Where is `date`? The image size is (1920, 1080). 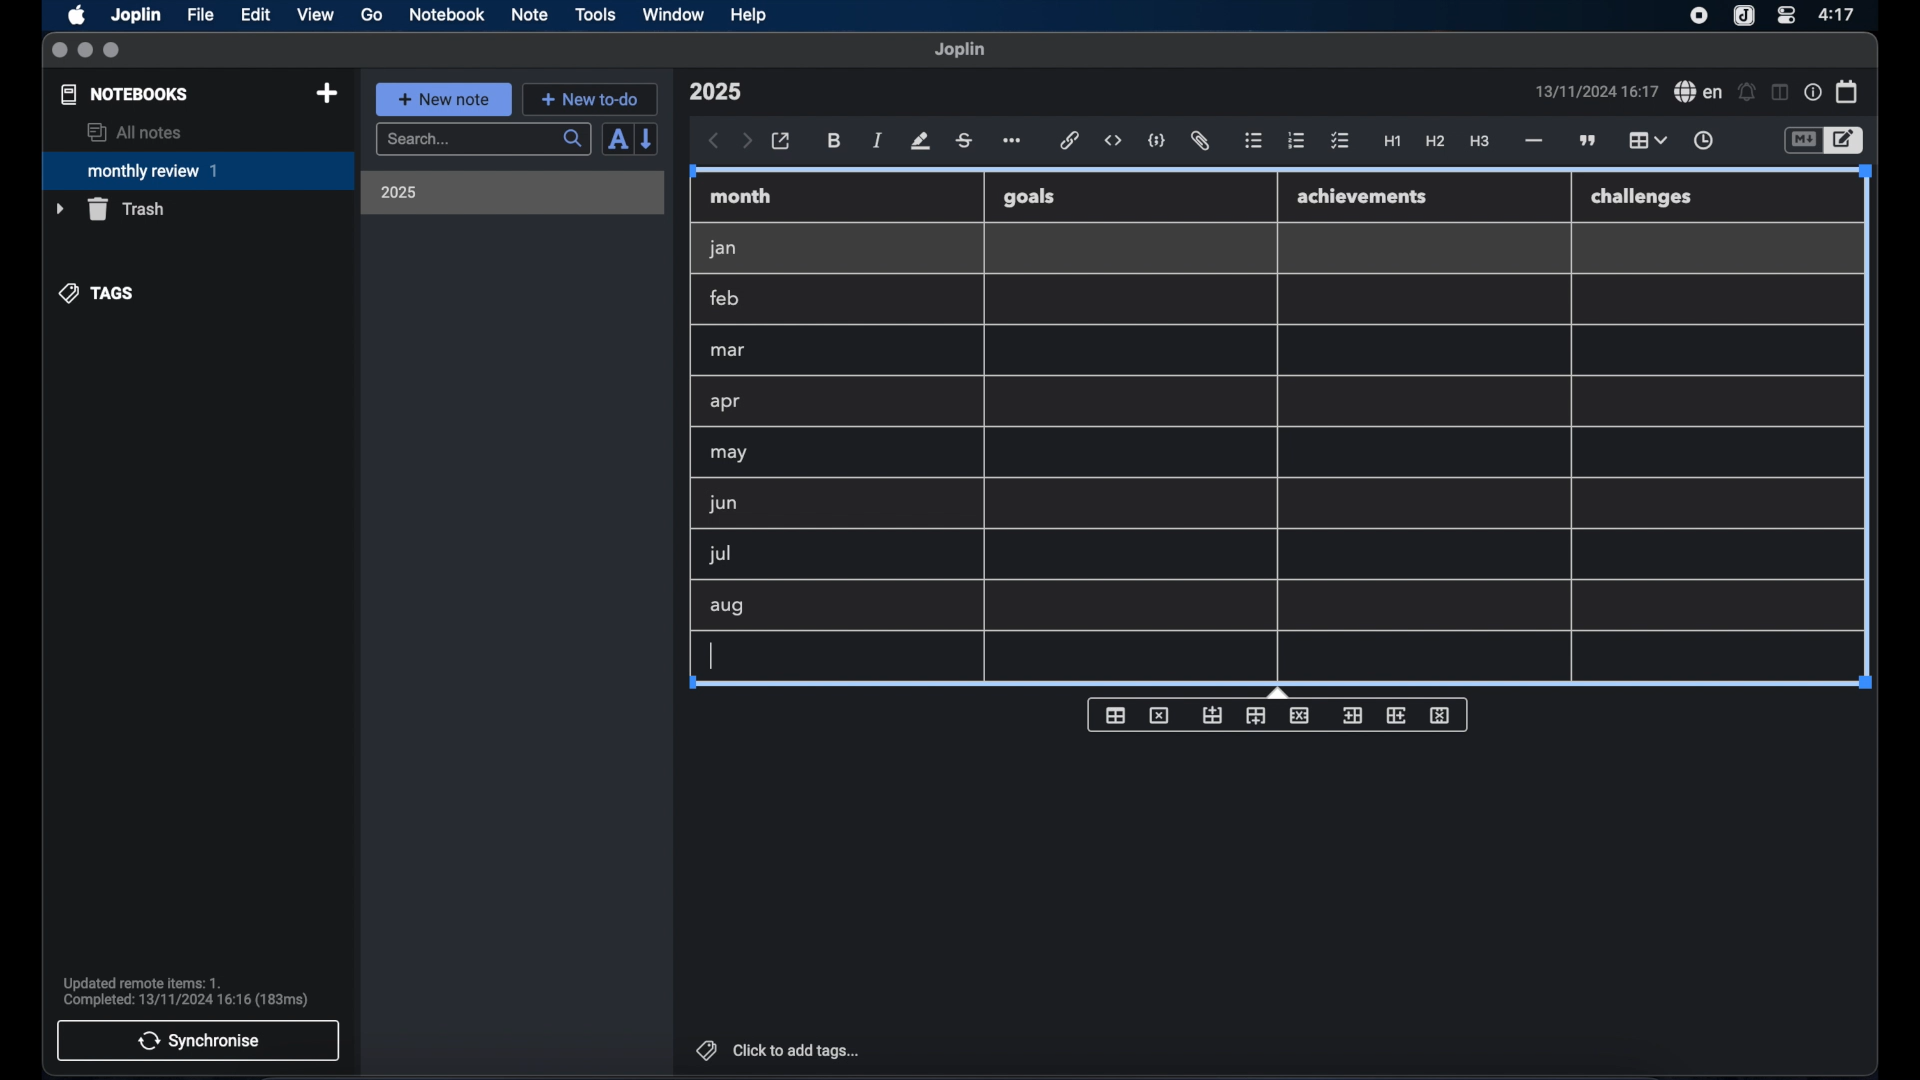
date is located at coordinates (1596, 91).